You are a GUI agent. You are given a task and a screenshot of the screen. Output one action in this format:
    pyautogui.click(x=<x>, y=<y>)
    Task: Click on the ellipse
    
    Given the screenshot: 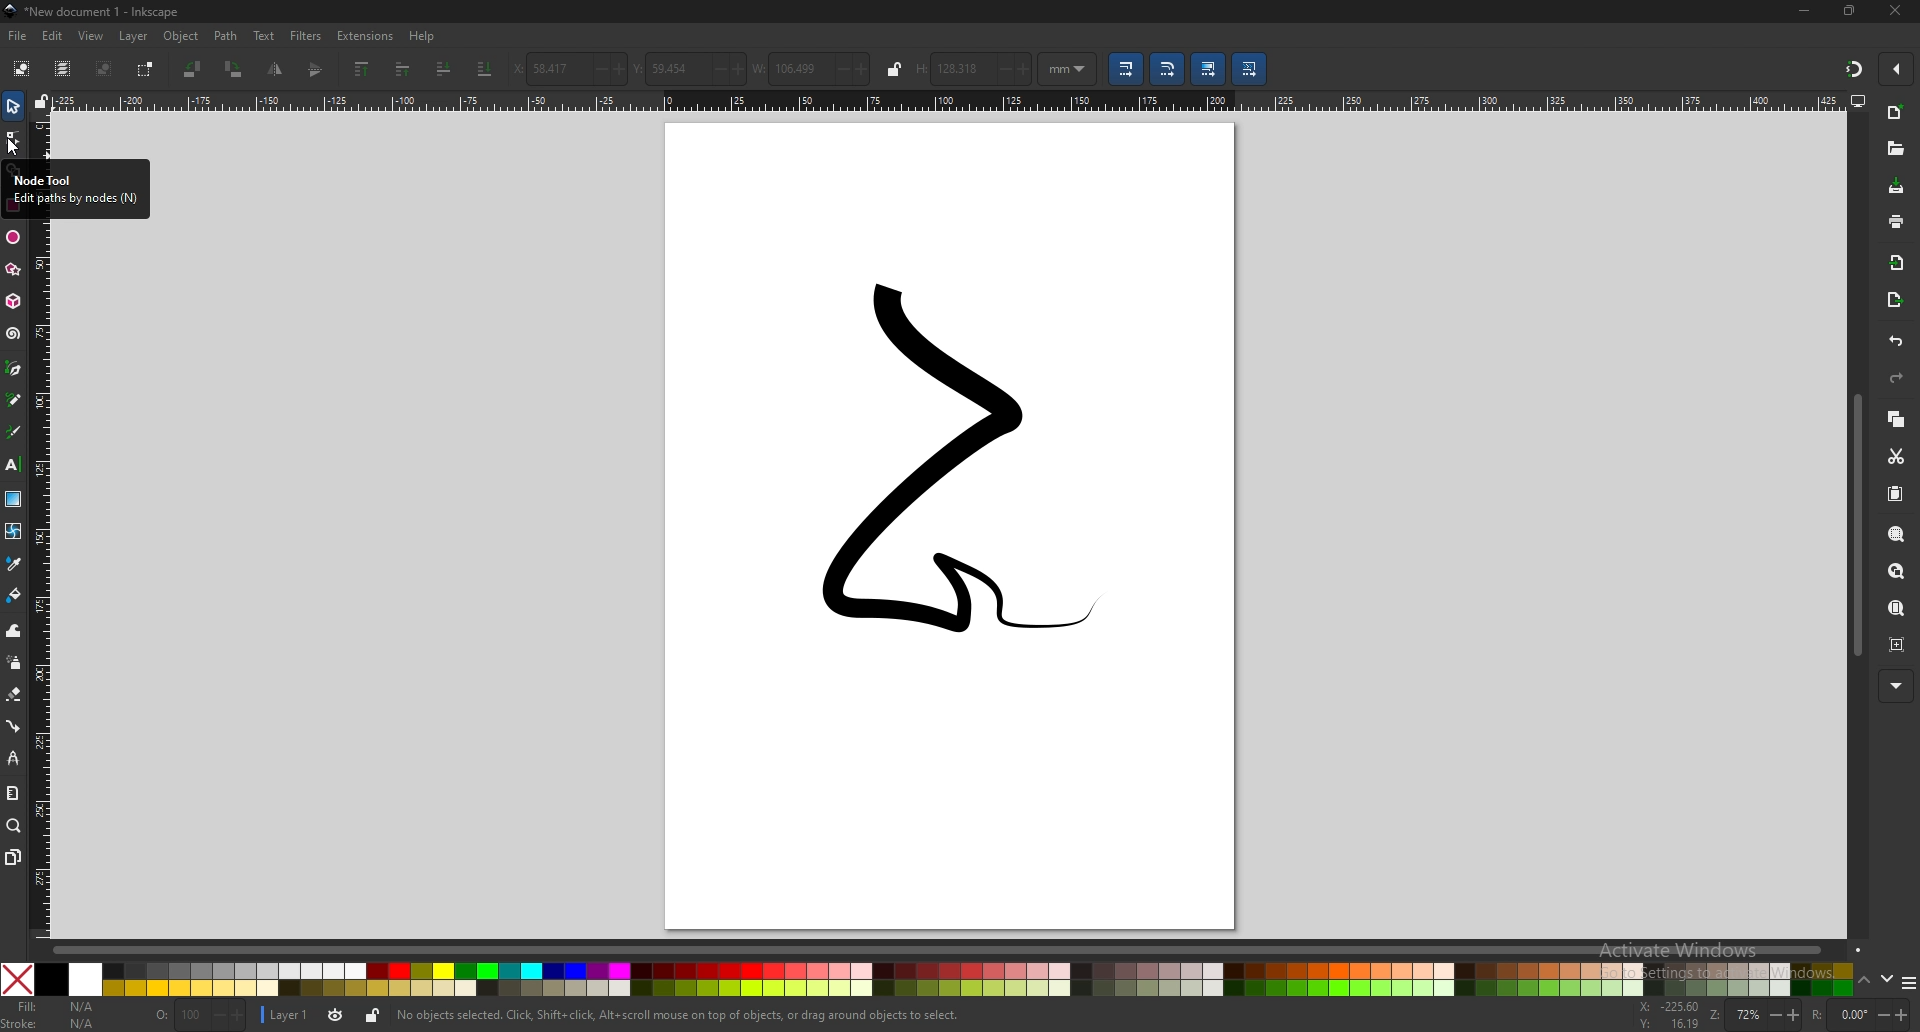 What is the action you would take?
    pyautogui.click(x=12, y=238)
    